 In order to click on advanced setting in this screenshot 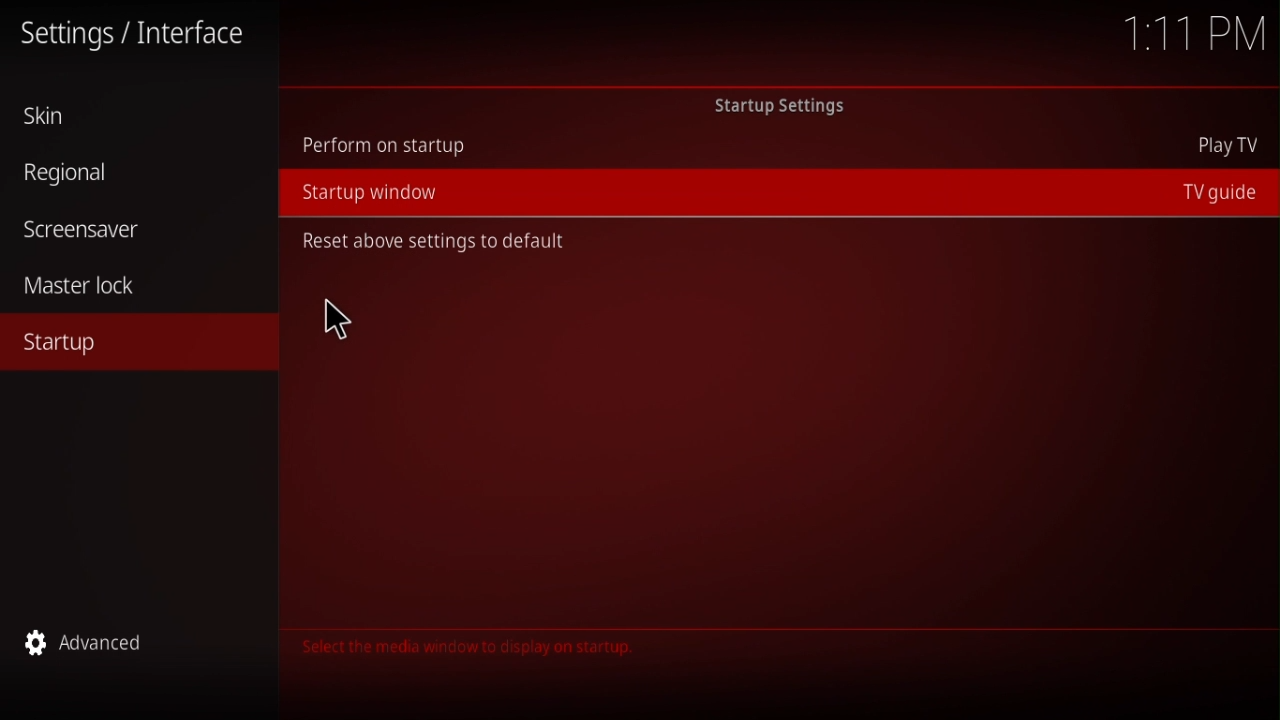, I will do `click(97, 646)`.